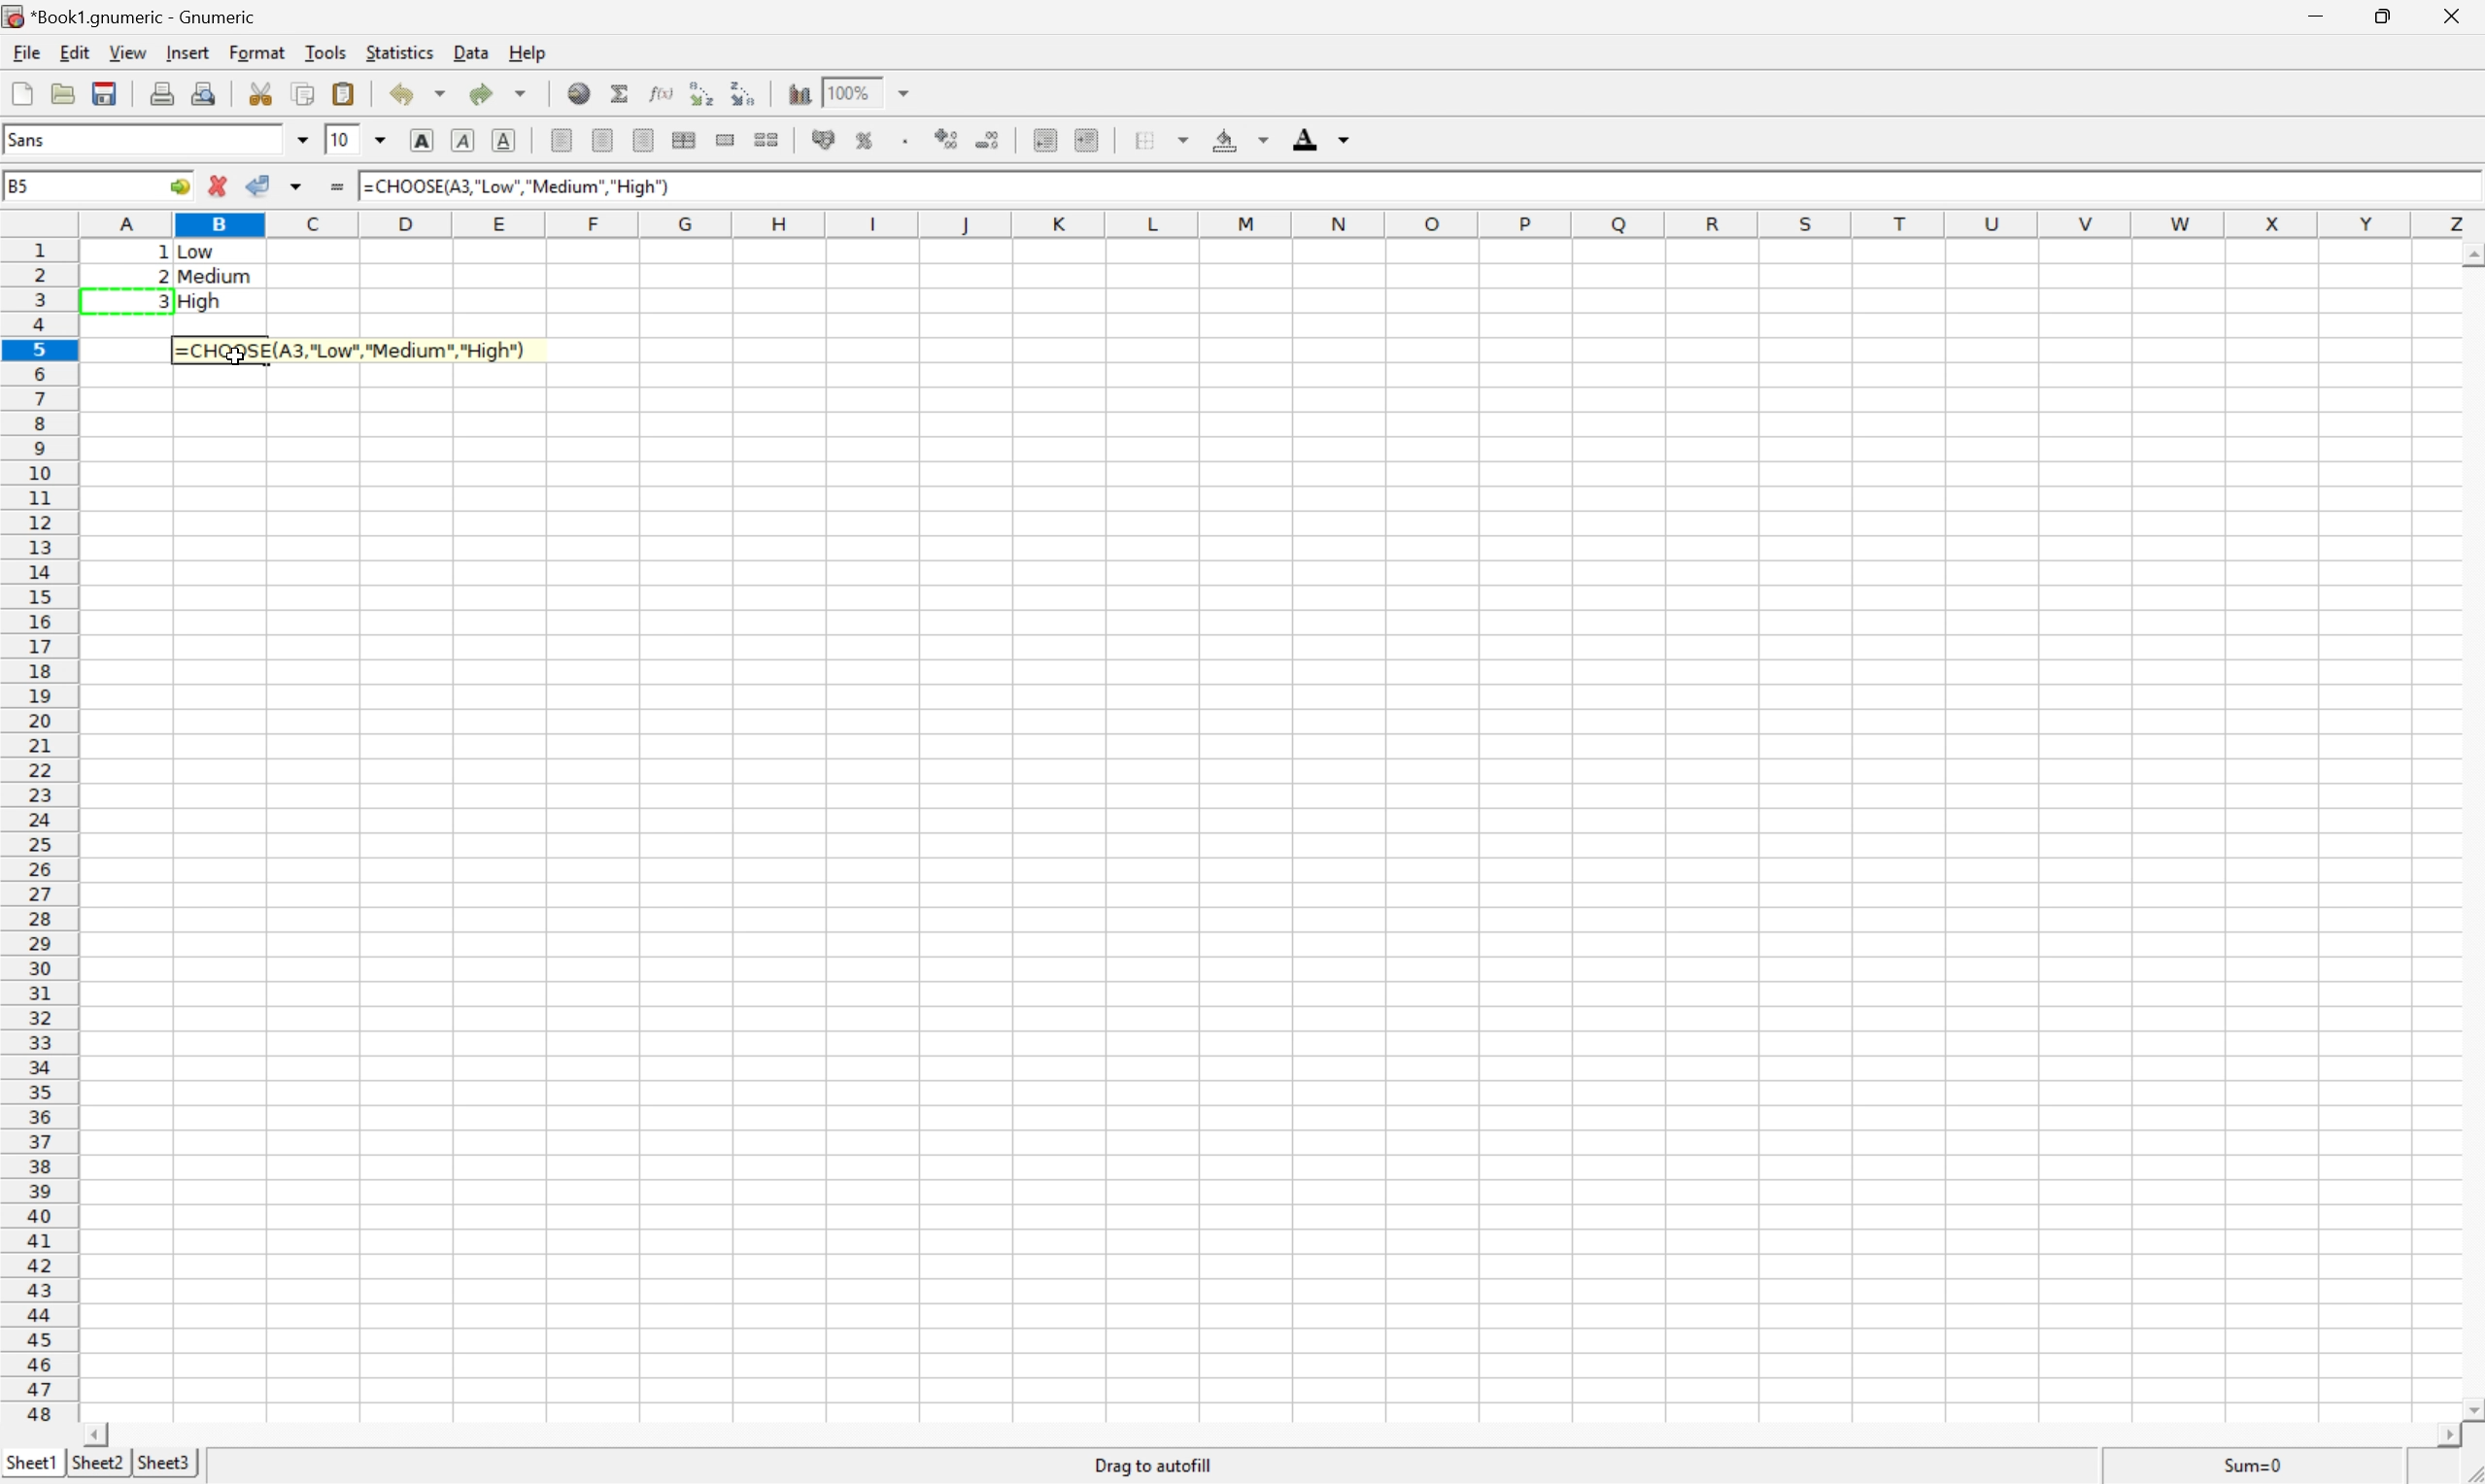 This screenshot has width=2485, height=1484. Describe the element at coordinates (134, 17) in the screenshot. I see `*Book1.gnumeric - Gnumeric` at that location.